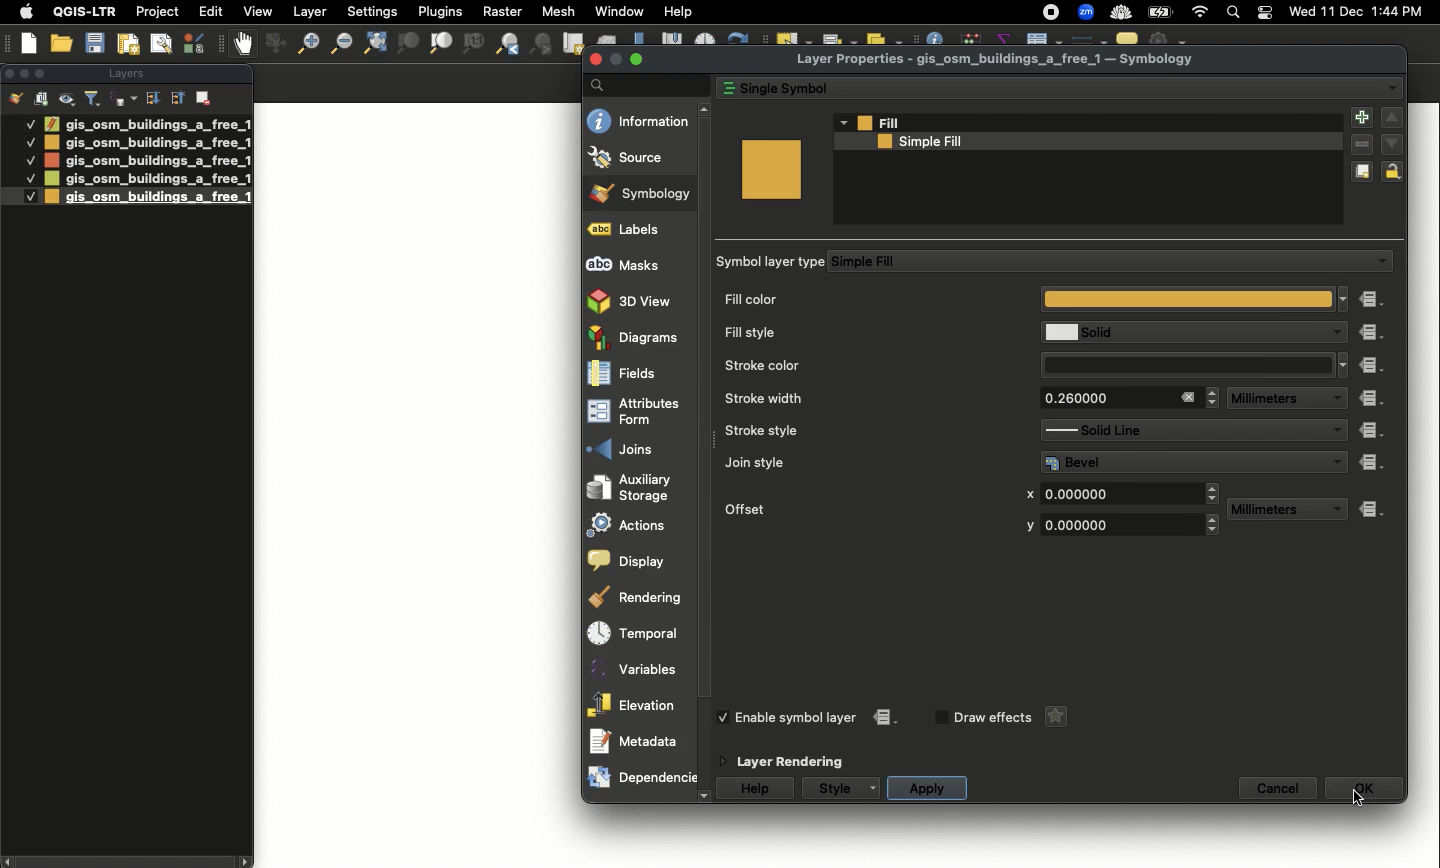  What do you see at coordinates (1053, 717) in the screenshot?
I see `Star` at bounding box center [1053, 717].